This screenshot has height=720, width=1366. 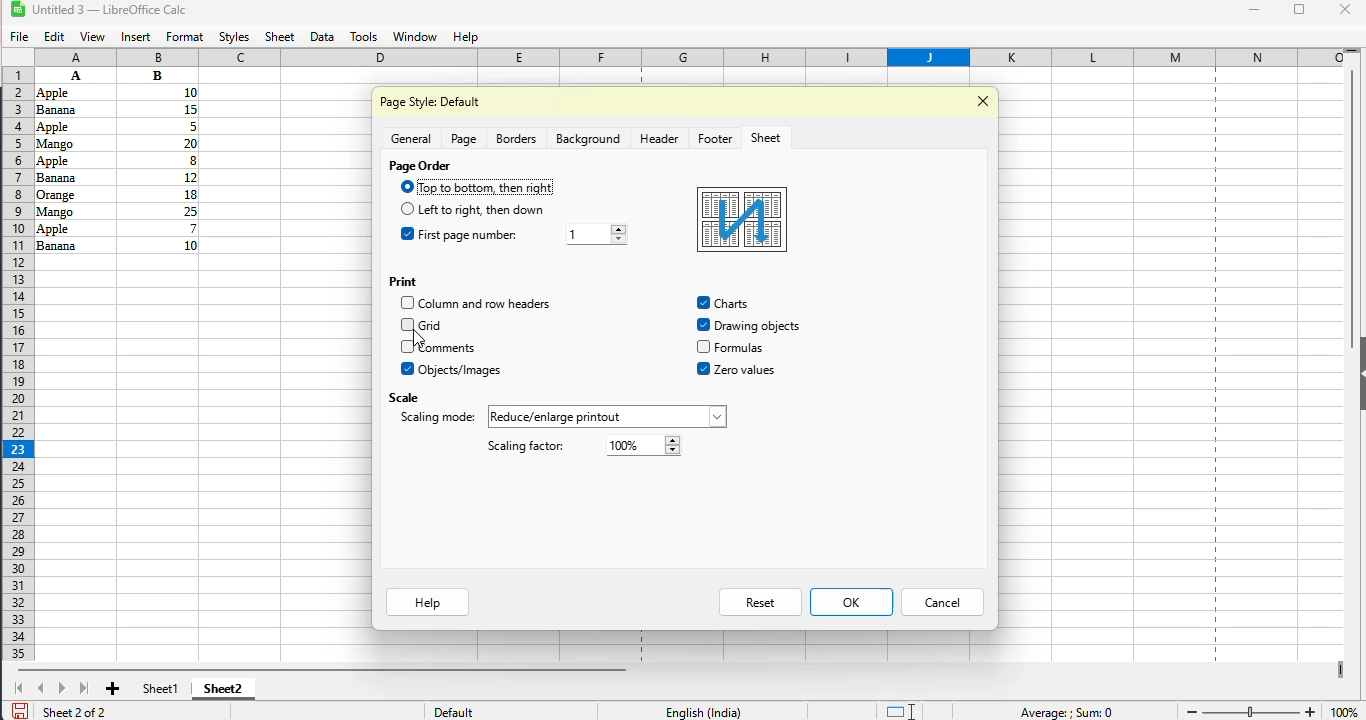 I want to click on formulas, so click(x=703, y=347).